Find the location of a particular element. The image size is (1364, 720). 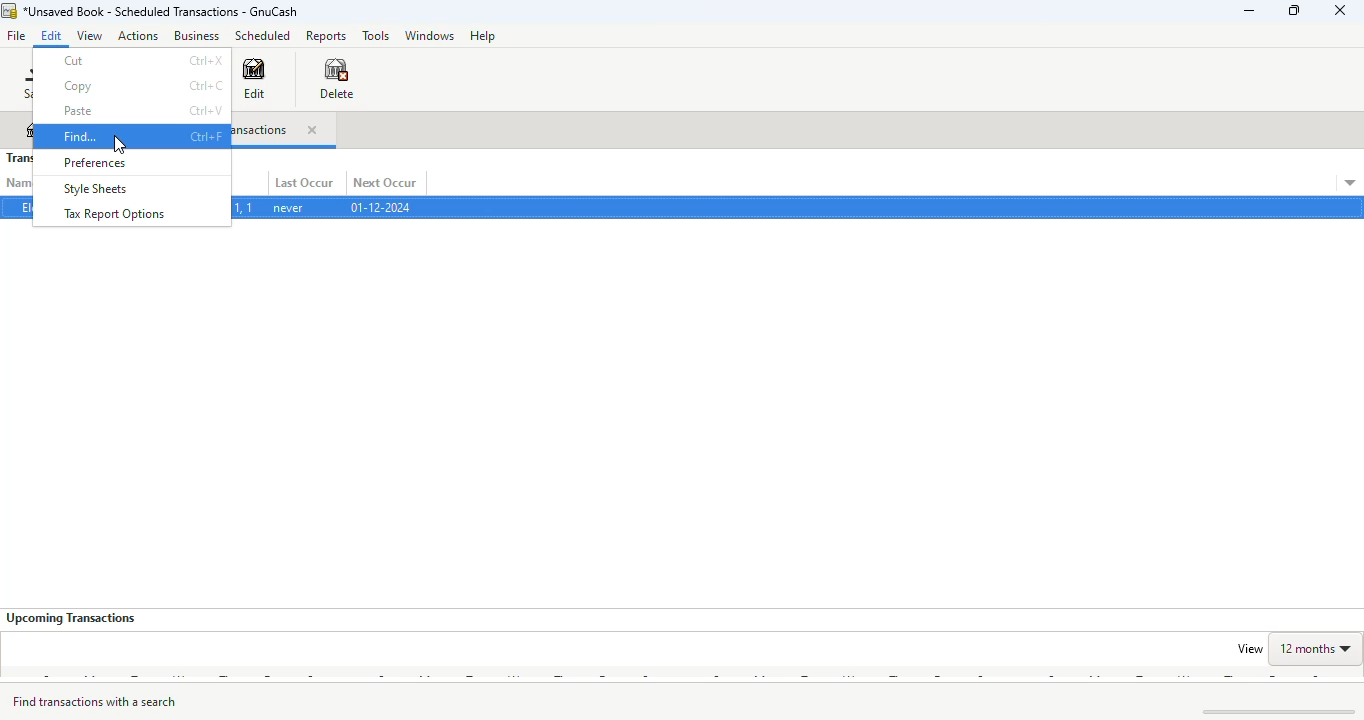

01-12-2024 is located at coordinates (379, 207).